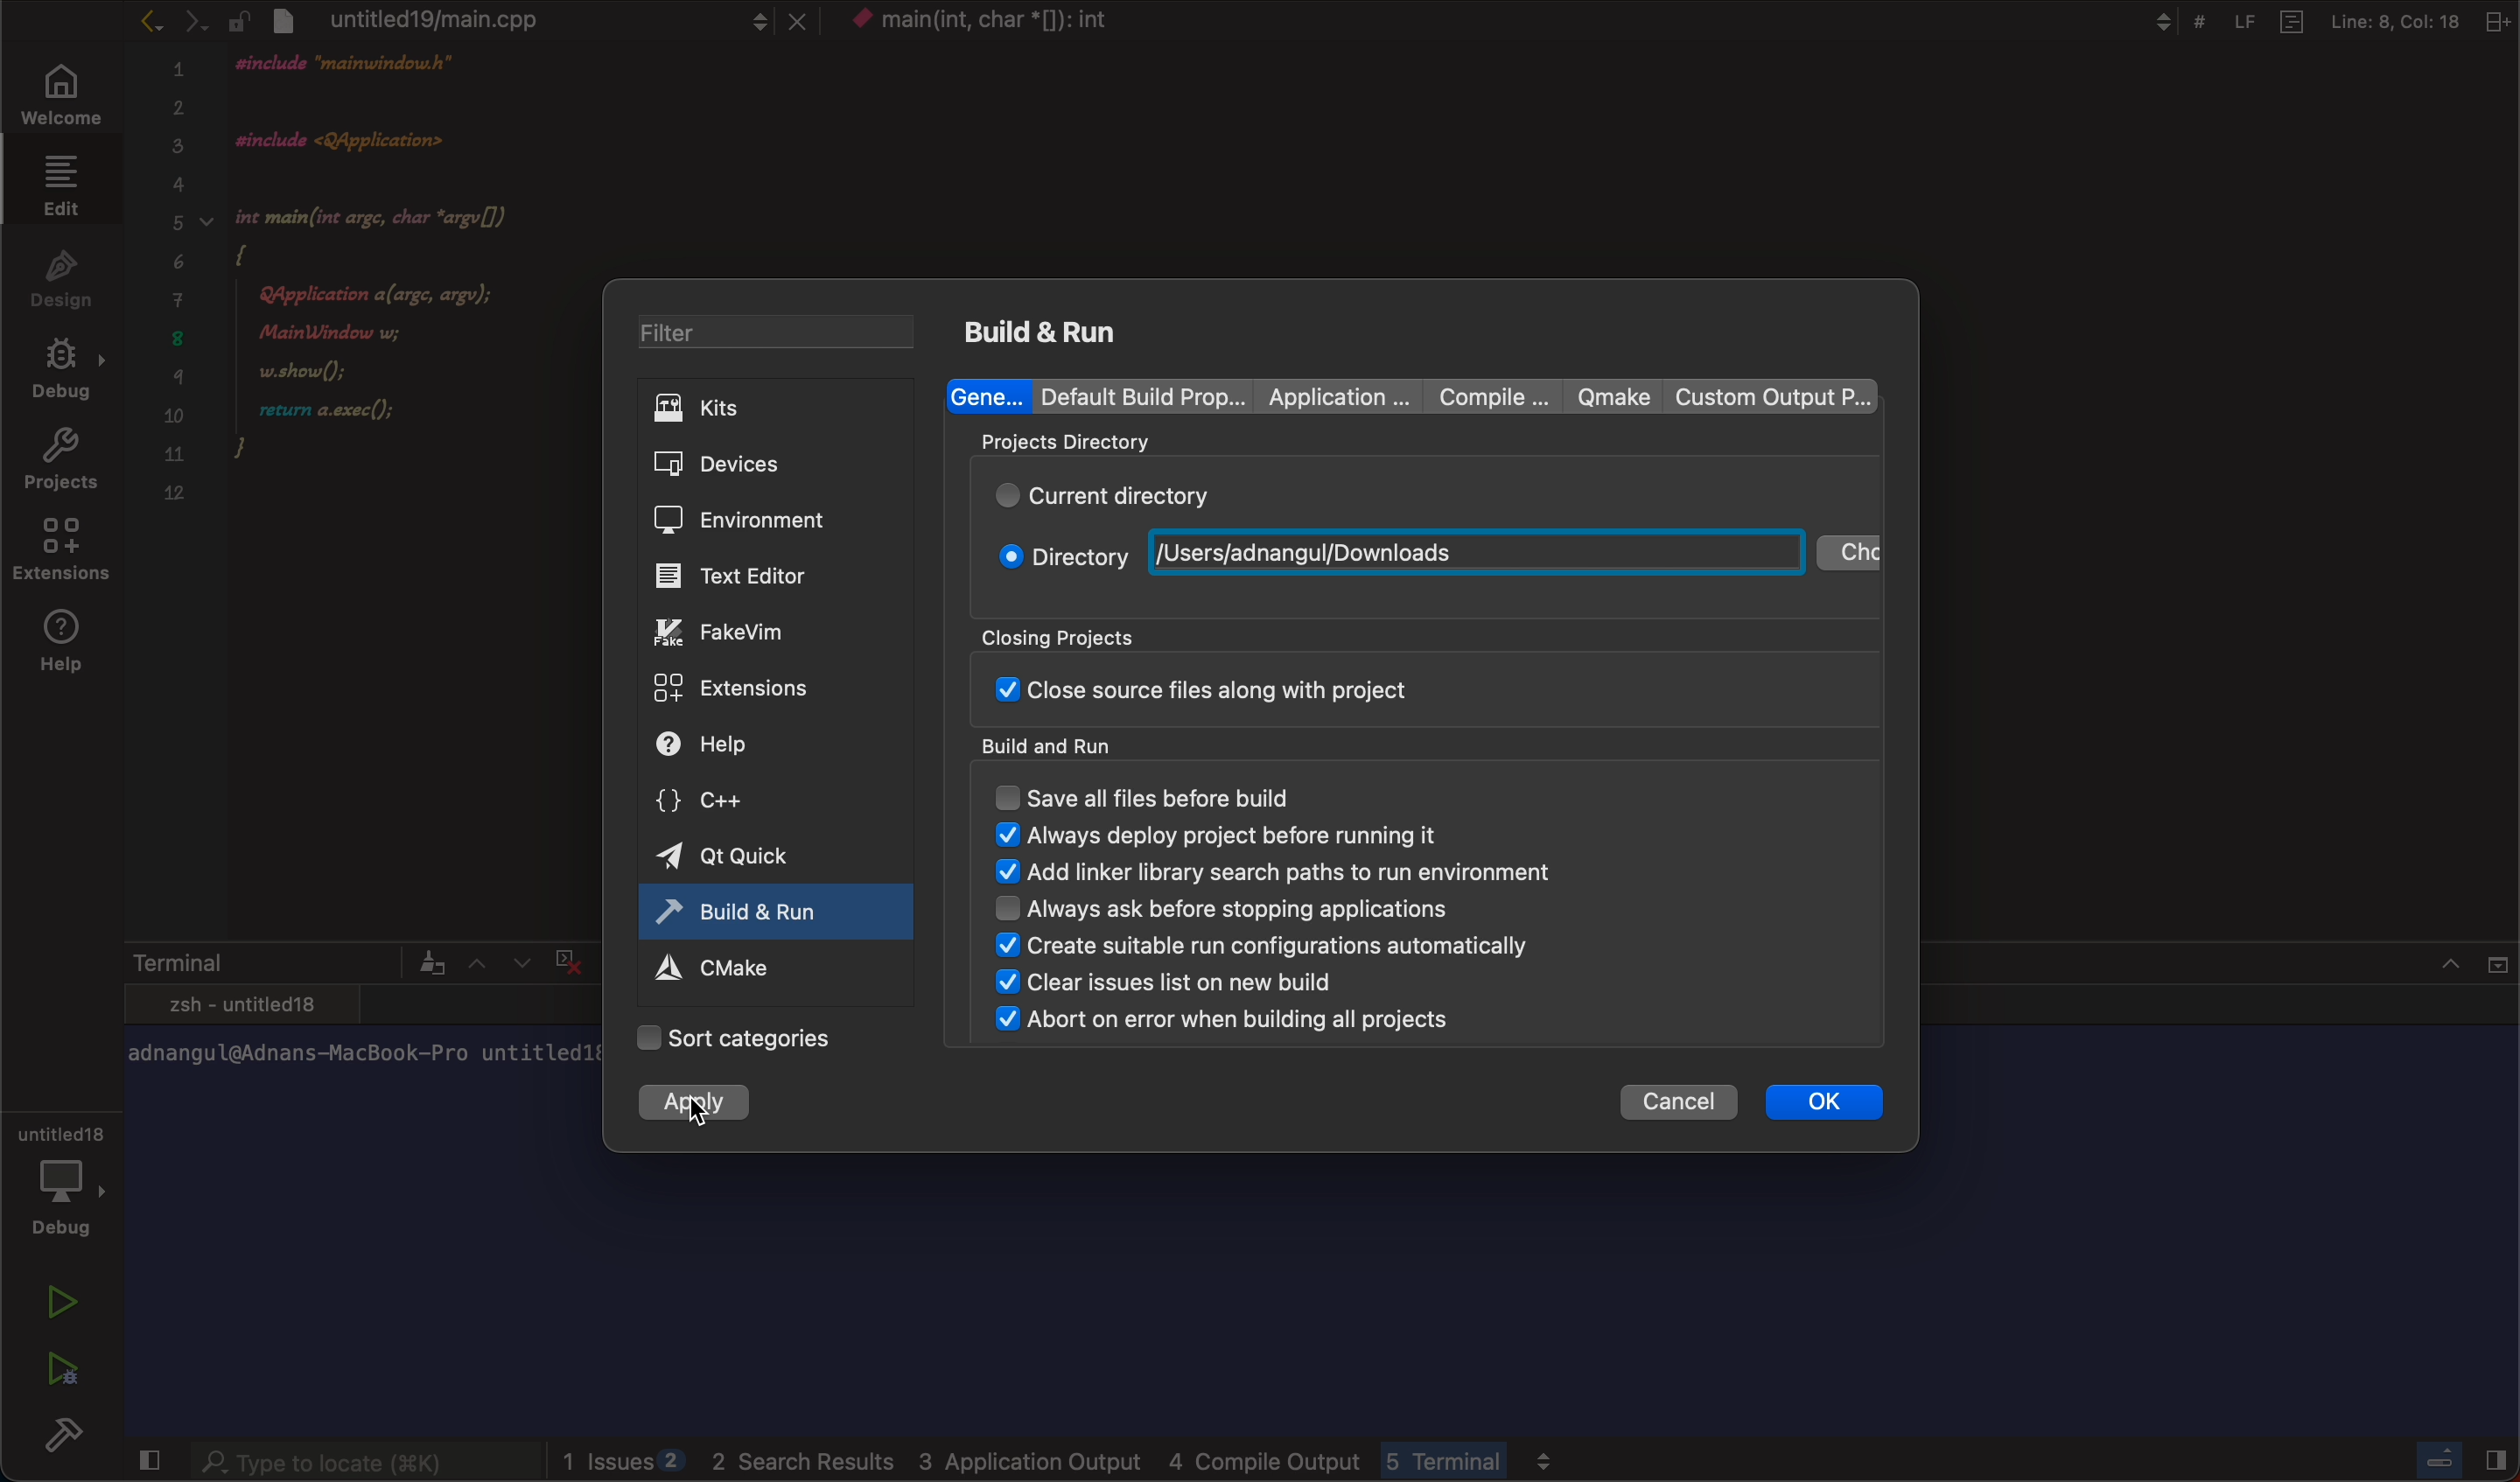  What do you see at coordinates (1681, 1101) in the screenshot?
I see `cancel` at bounding box center [1681, 1101].